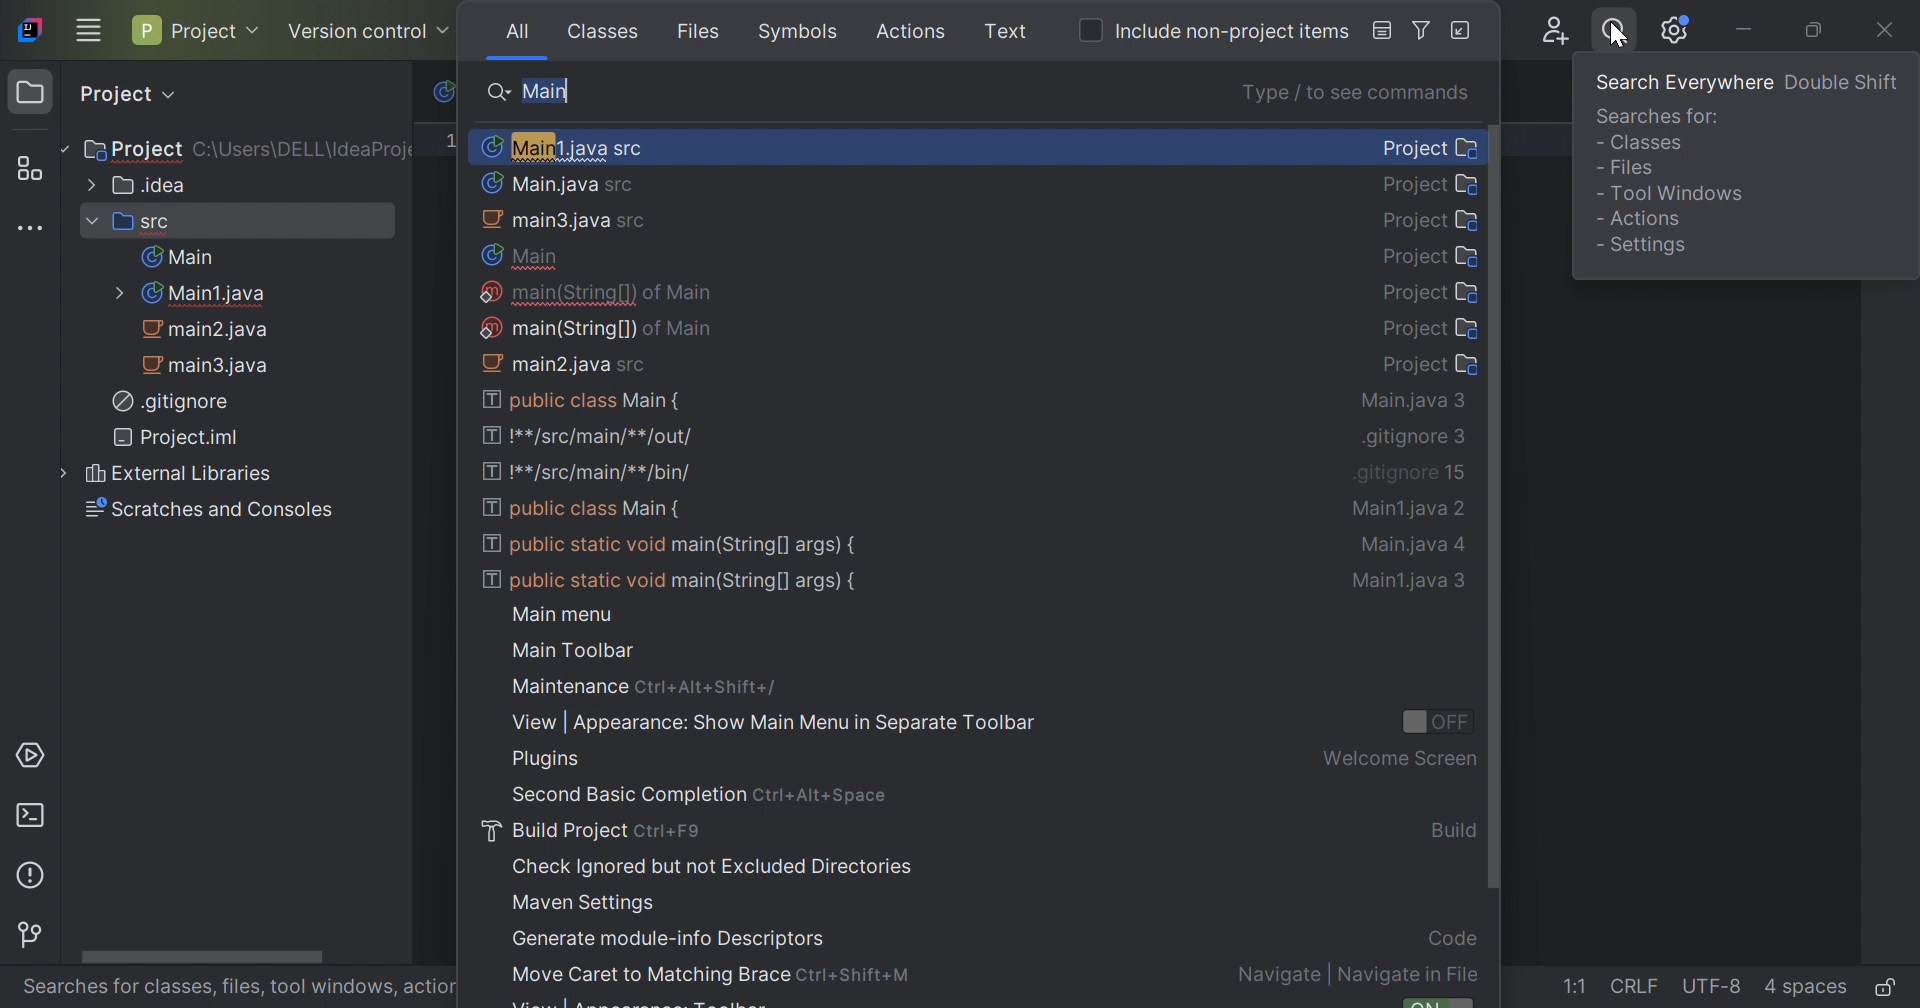 This screenshot has height=1008, width=1920. Describe the element at coordinates (1399, 761) in the screenshot. I see `Welcome screen` at that location.